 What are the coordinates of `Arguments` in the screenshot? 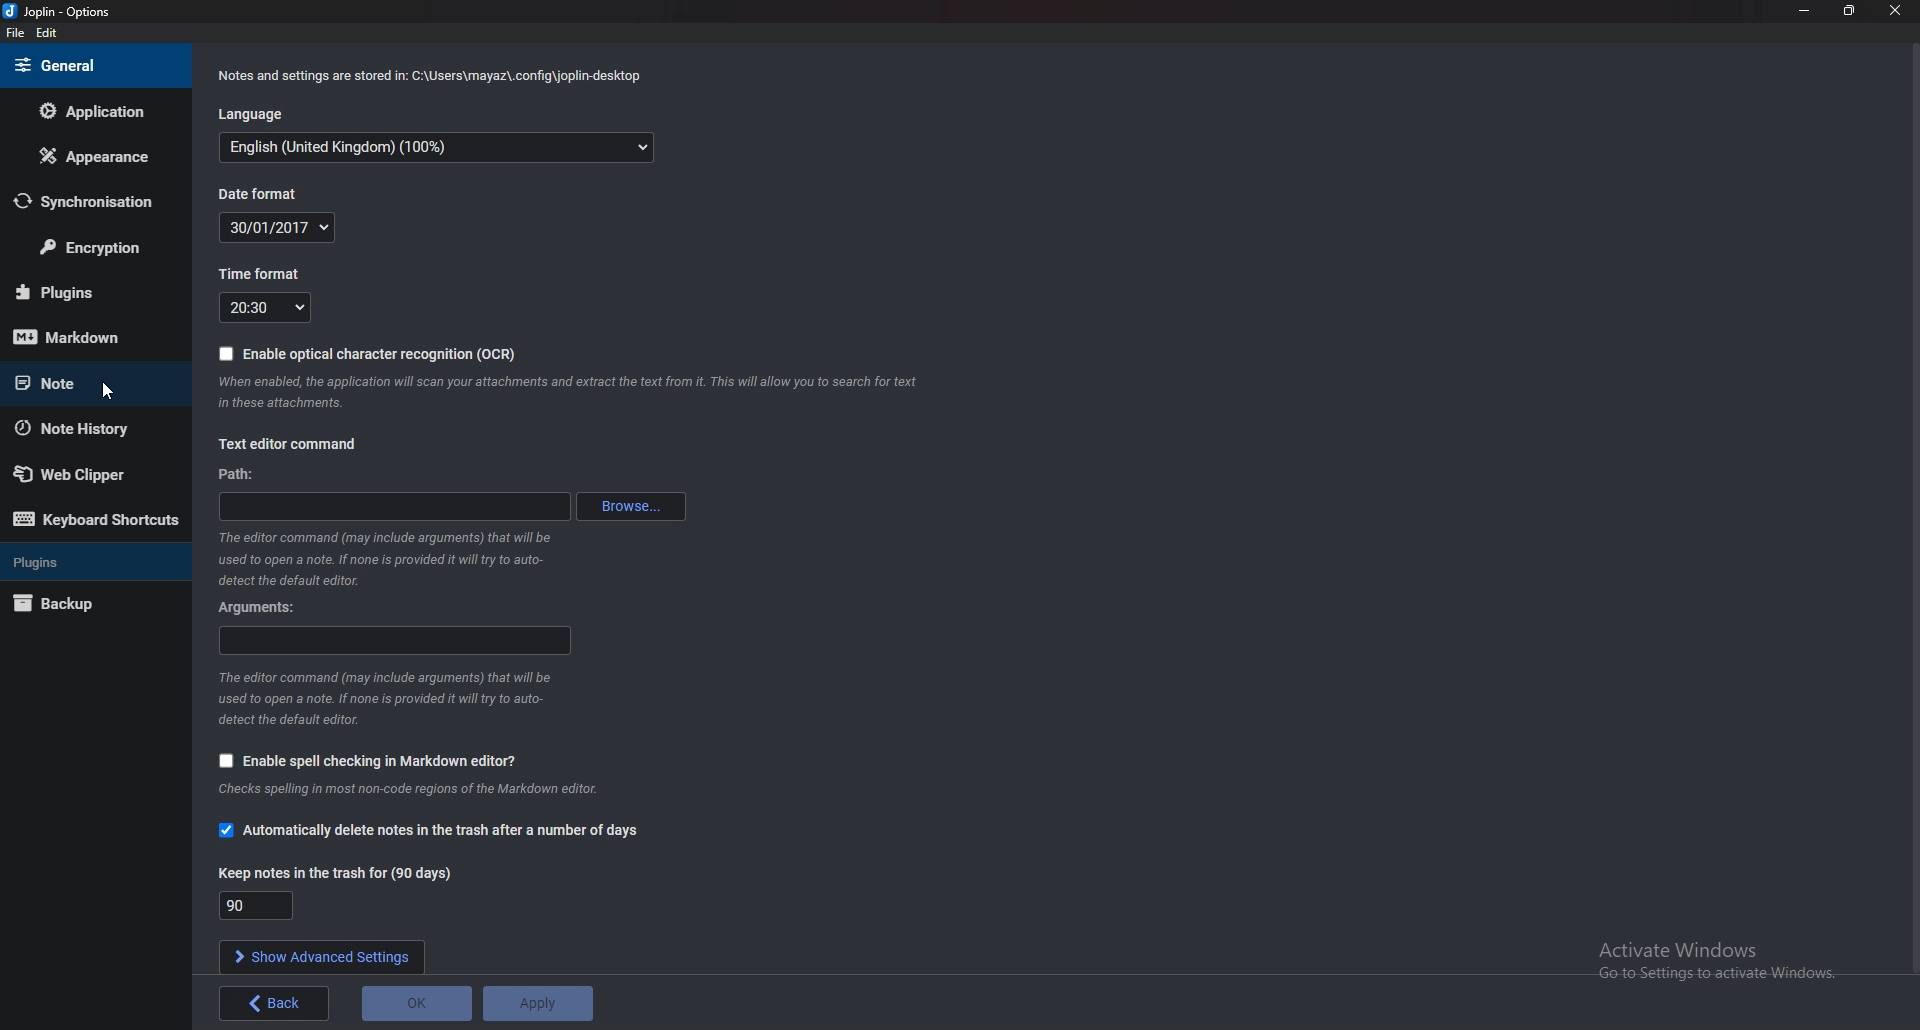 It's located at (256, 608).